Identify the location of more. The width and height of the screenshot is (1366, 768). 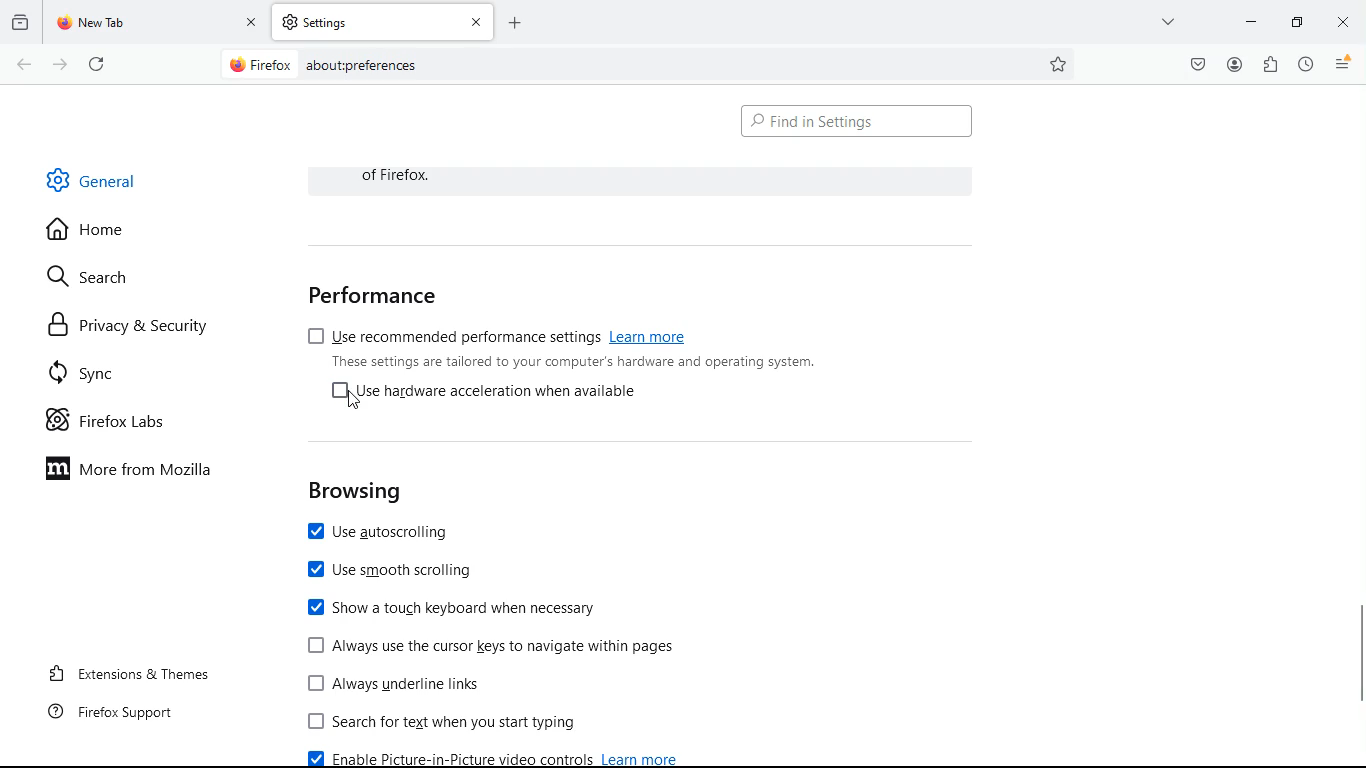
(1170, 21).